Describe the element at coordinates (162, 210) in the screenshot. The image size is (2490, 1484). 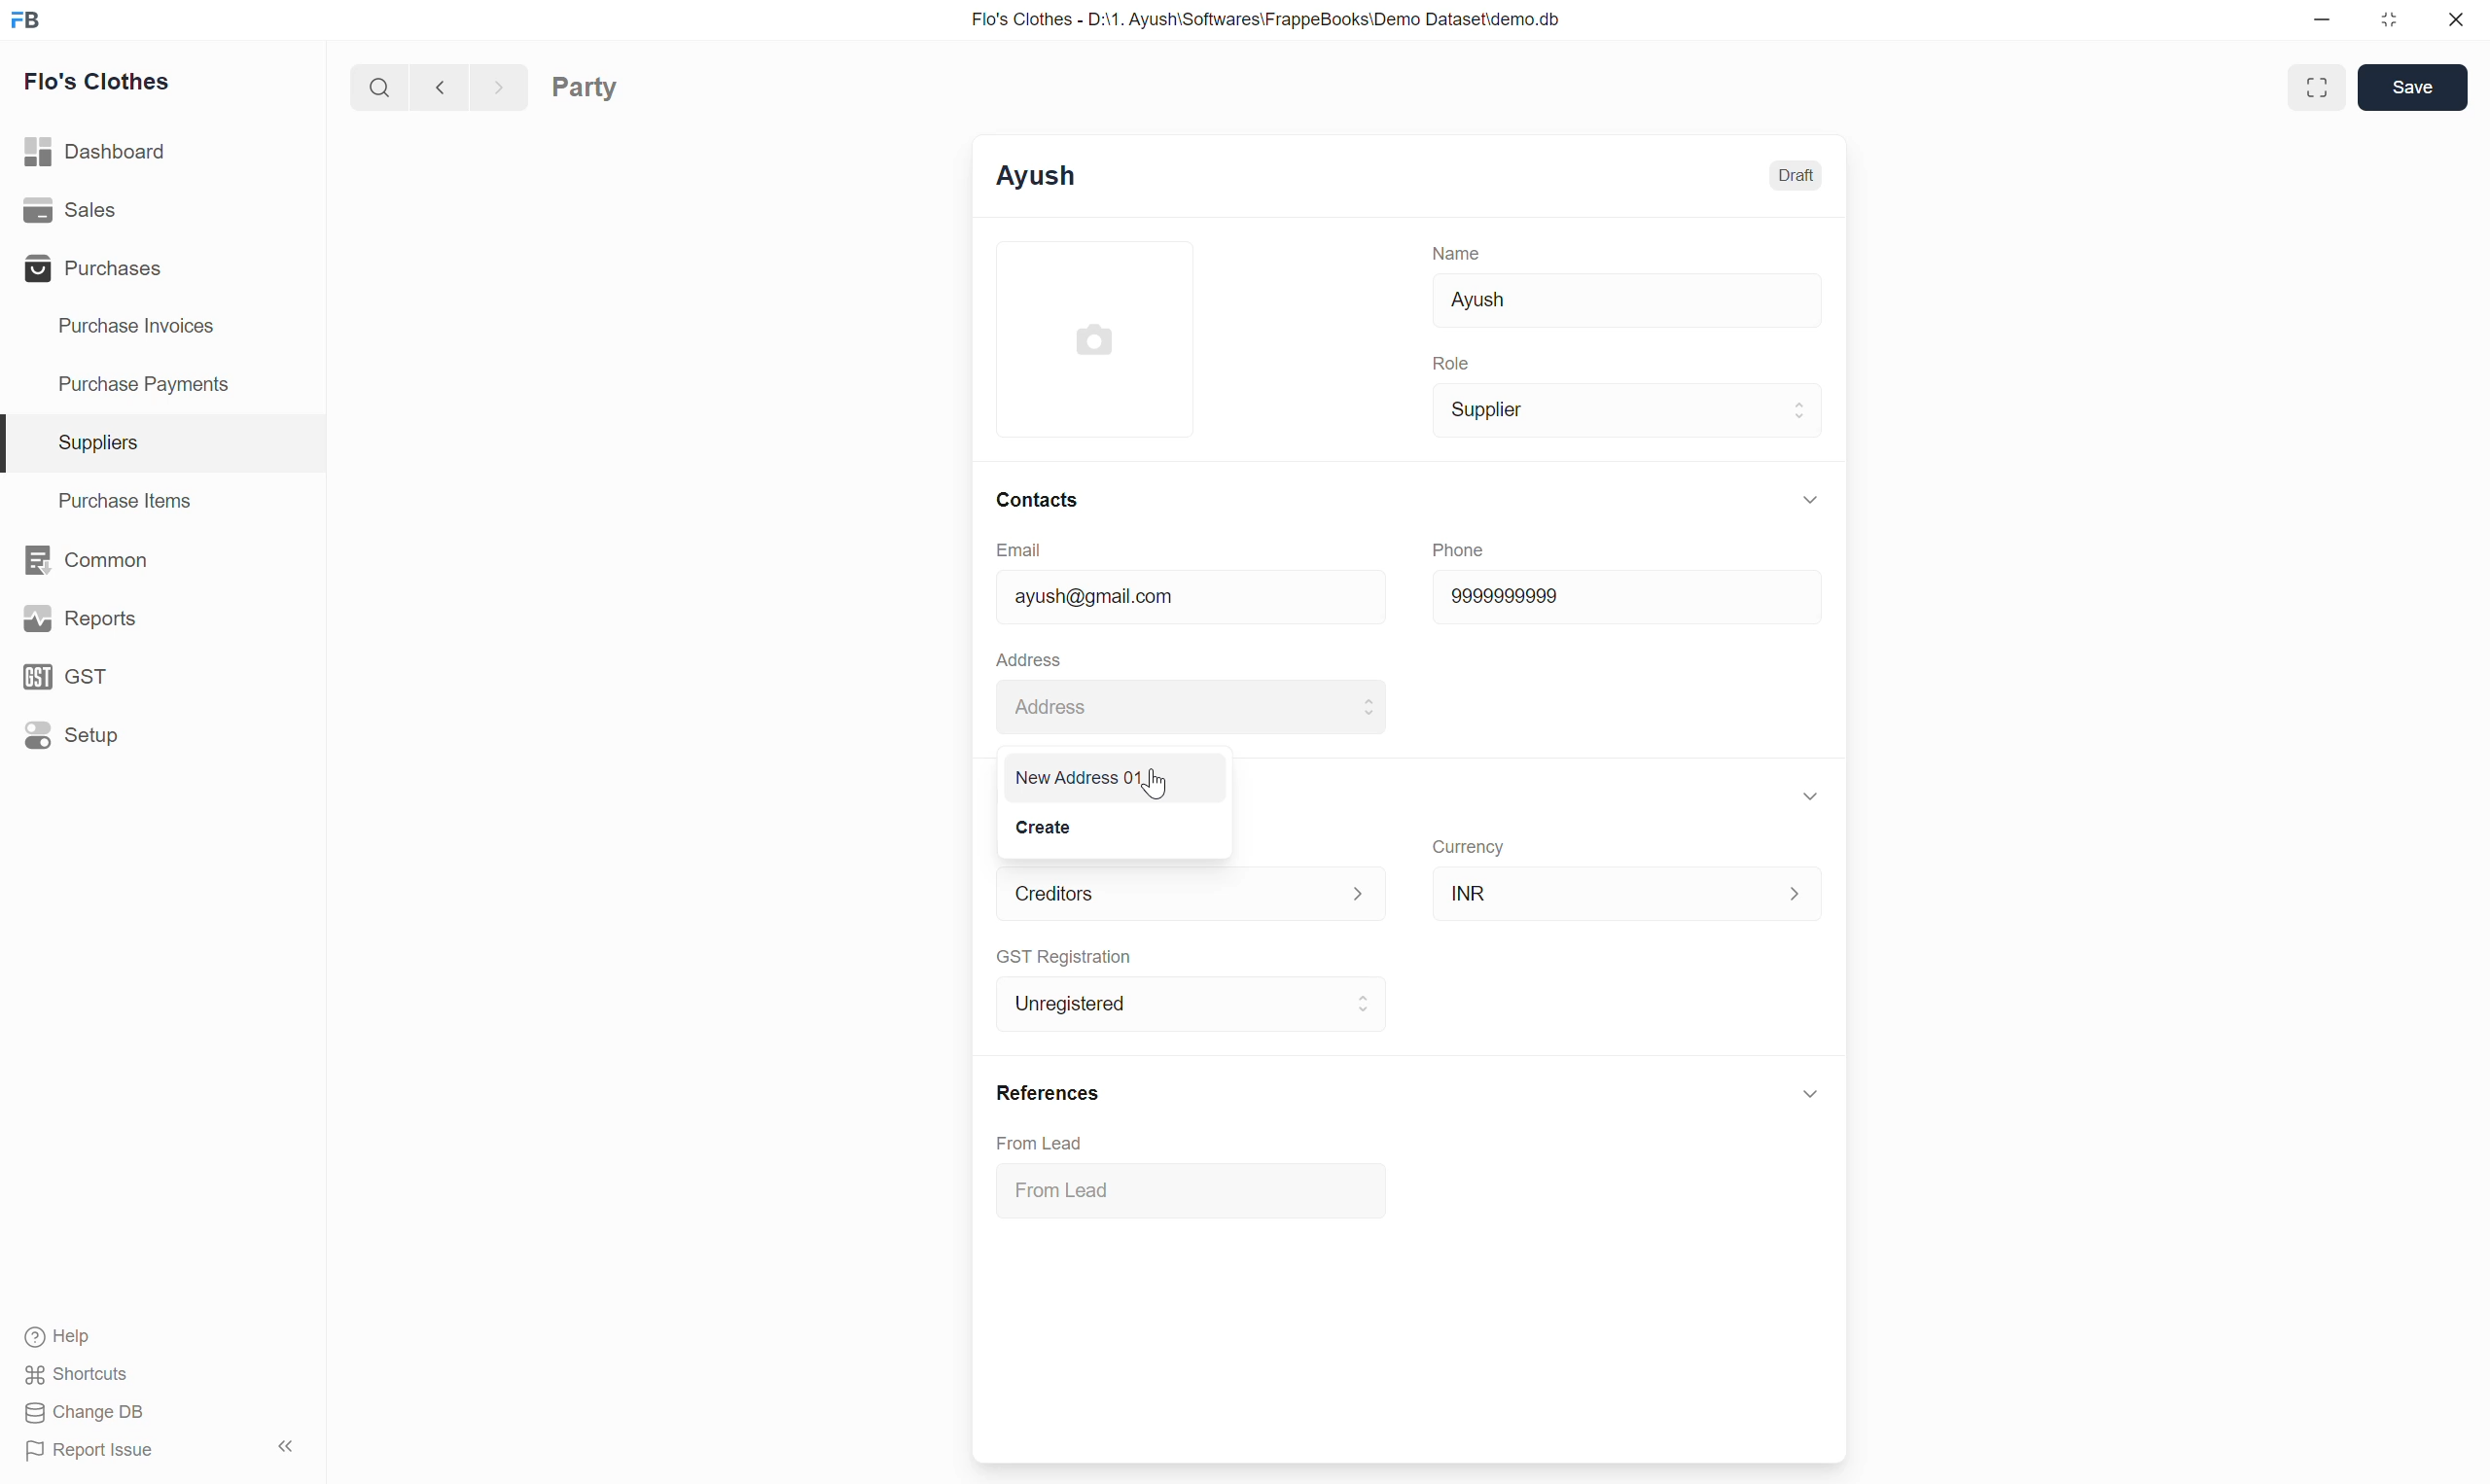
I see `Sales` at that location.